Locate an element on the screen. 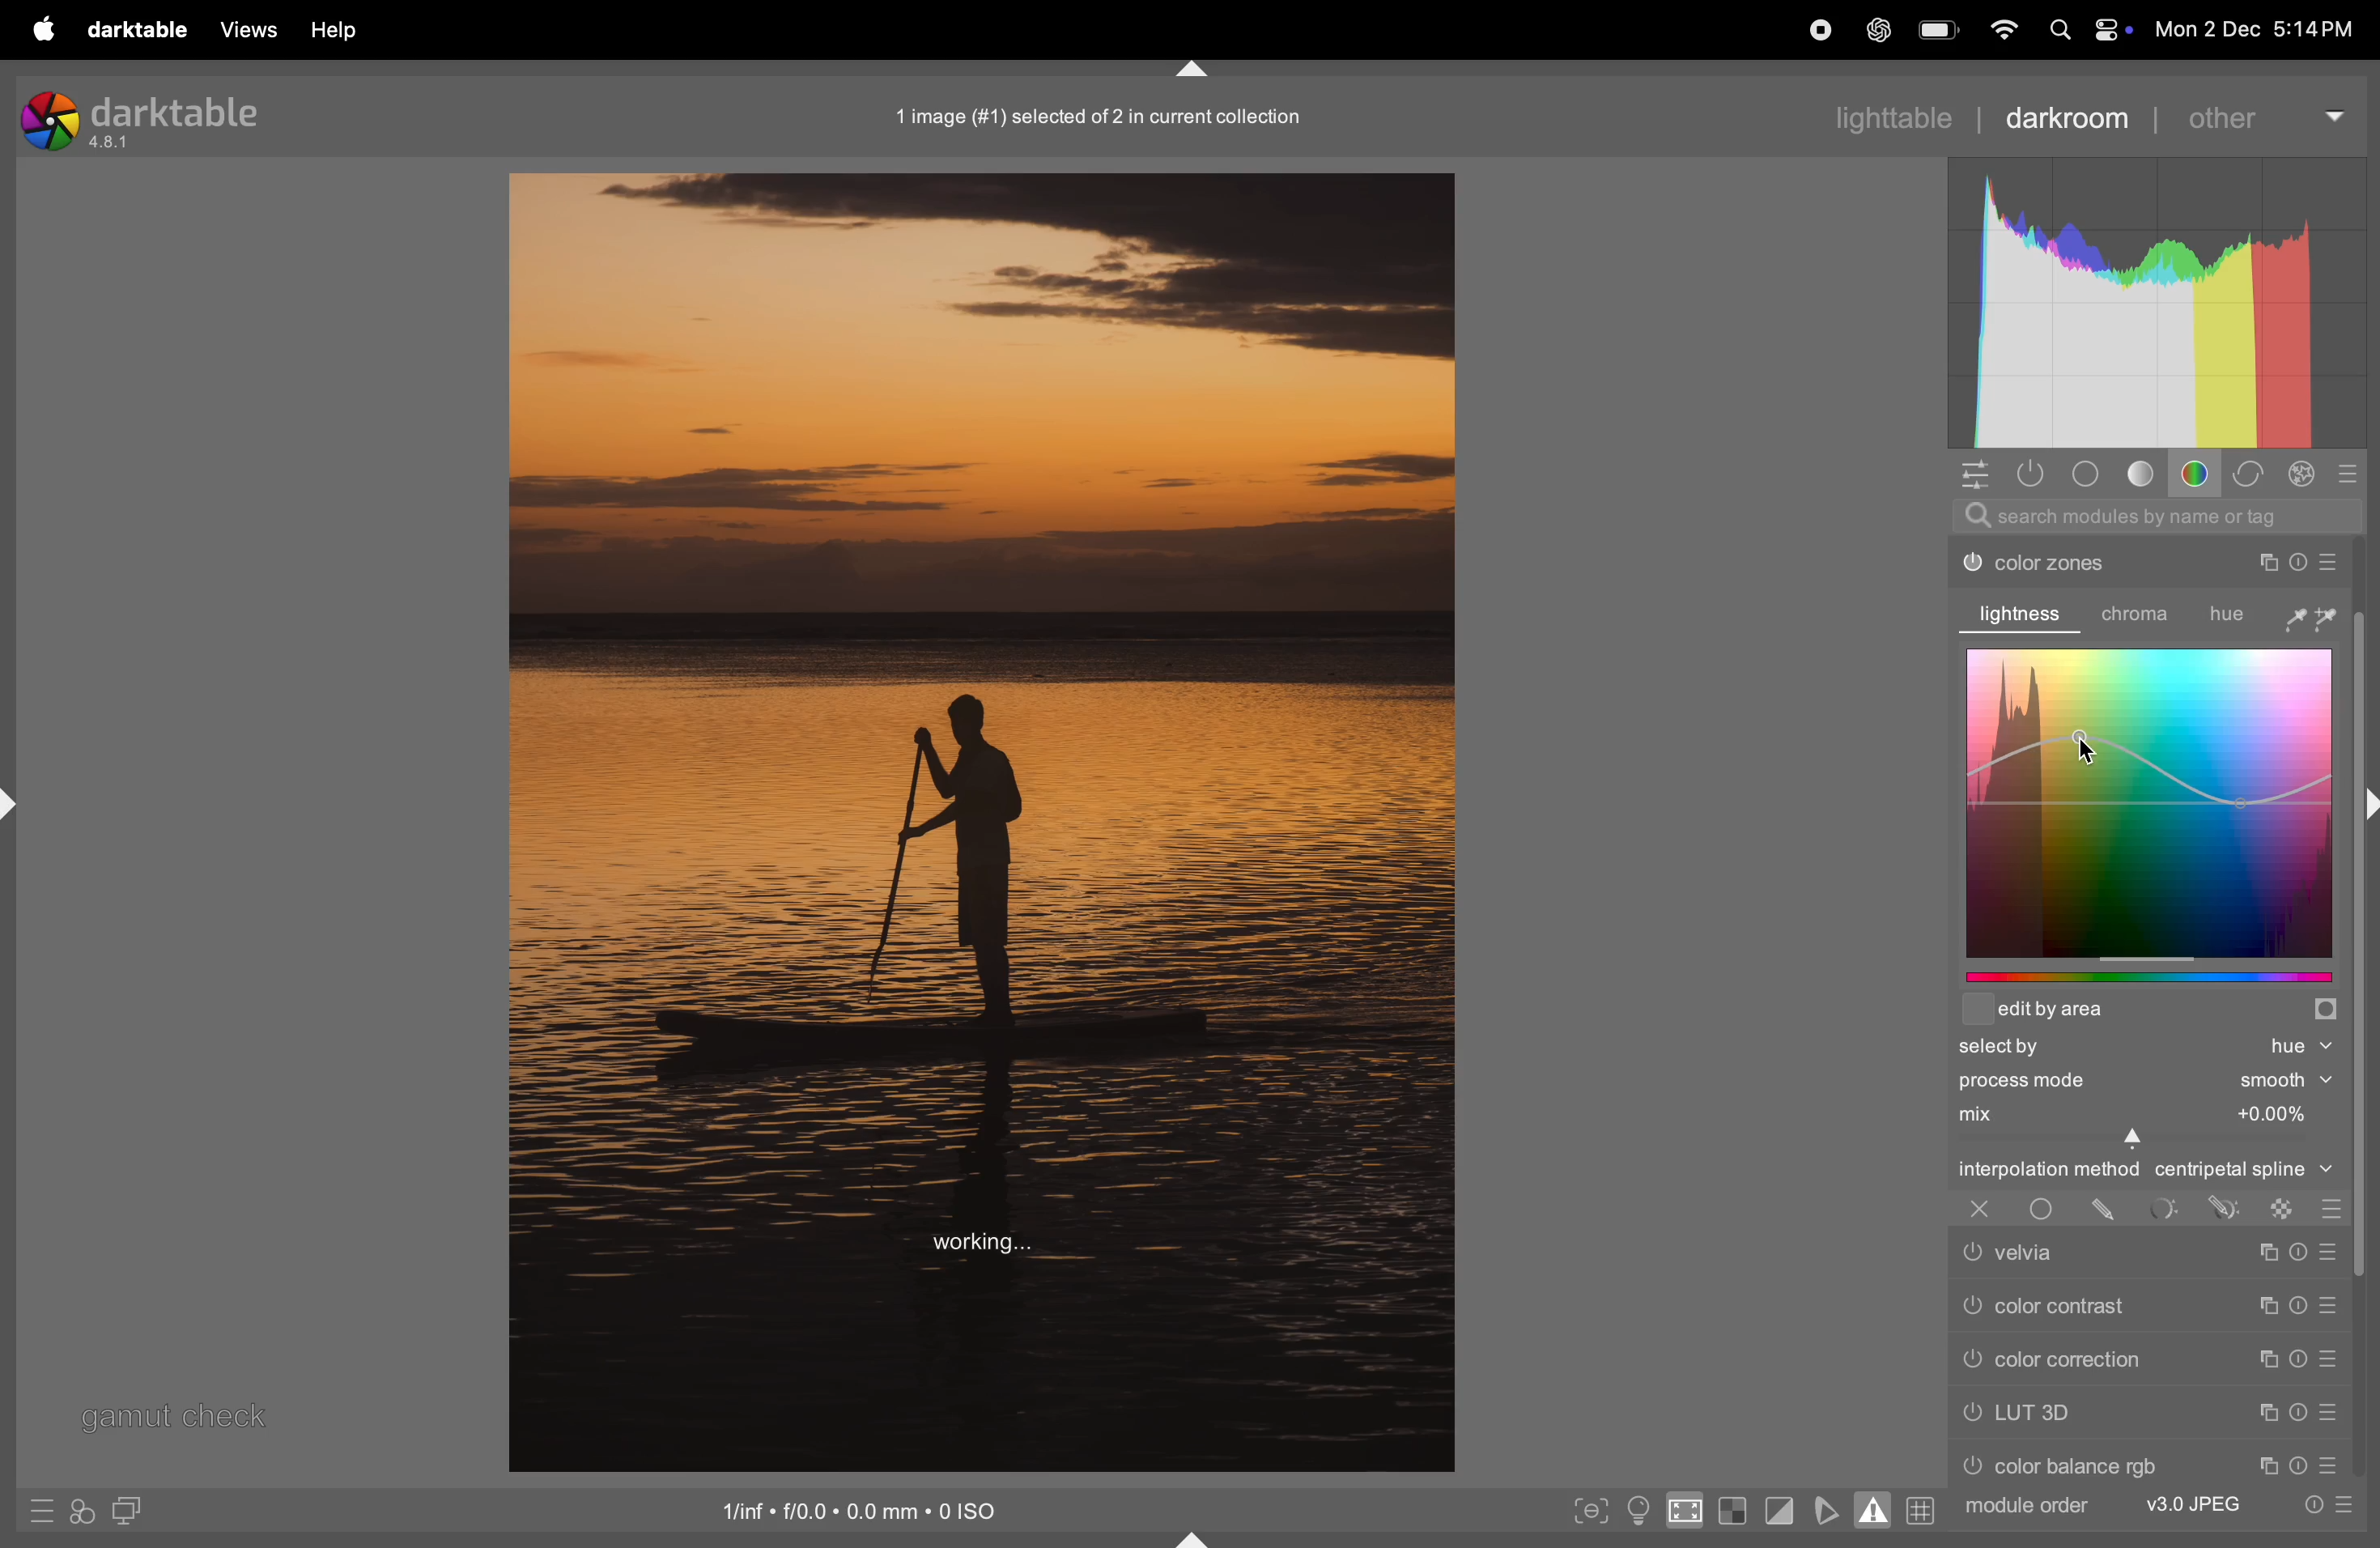 This screenshot has height=1548, width=2380.  is located at coordinates (2165, 1209).